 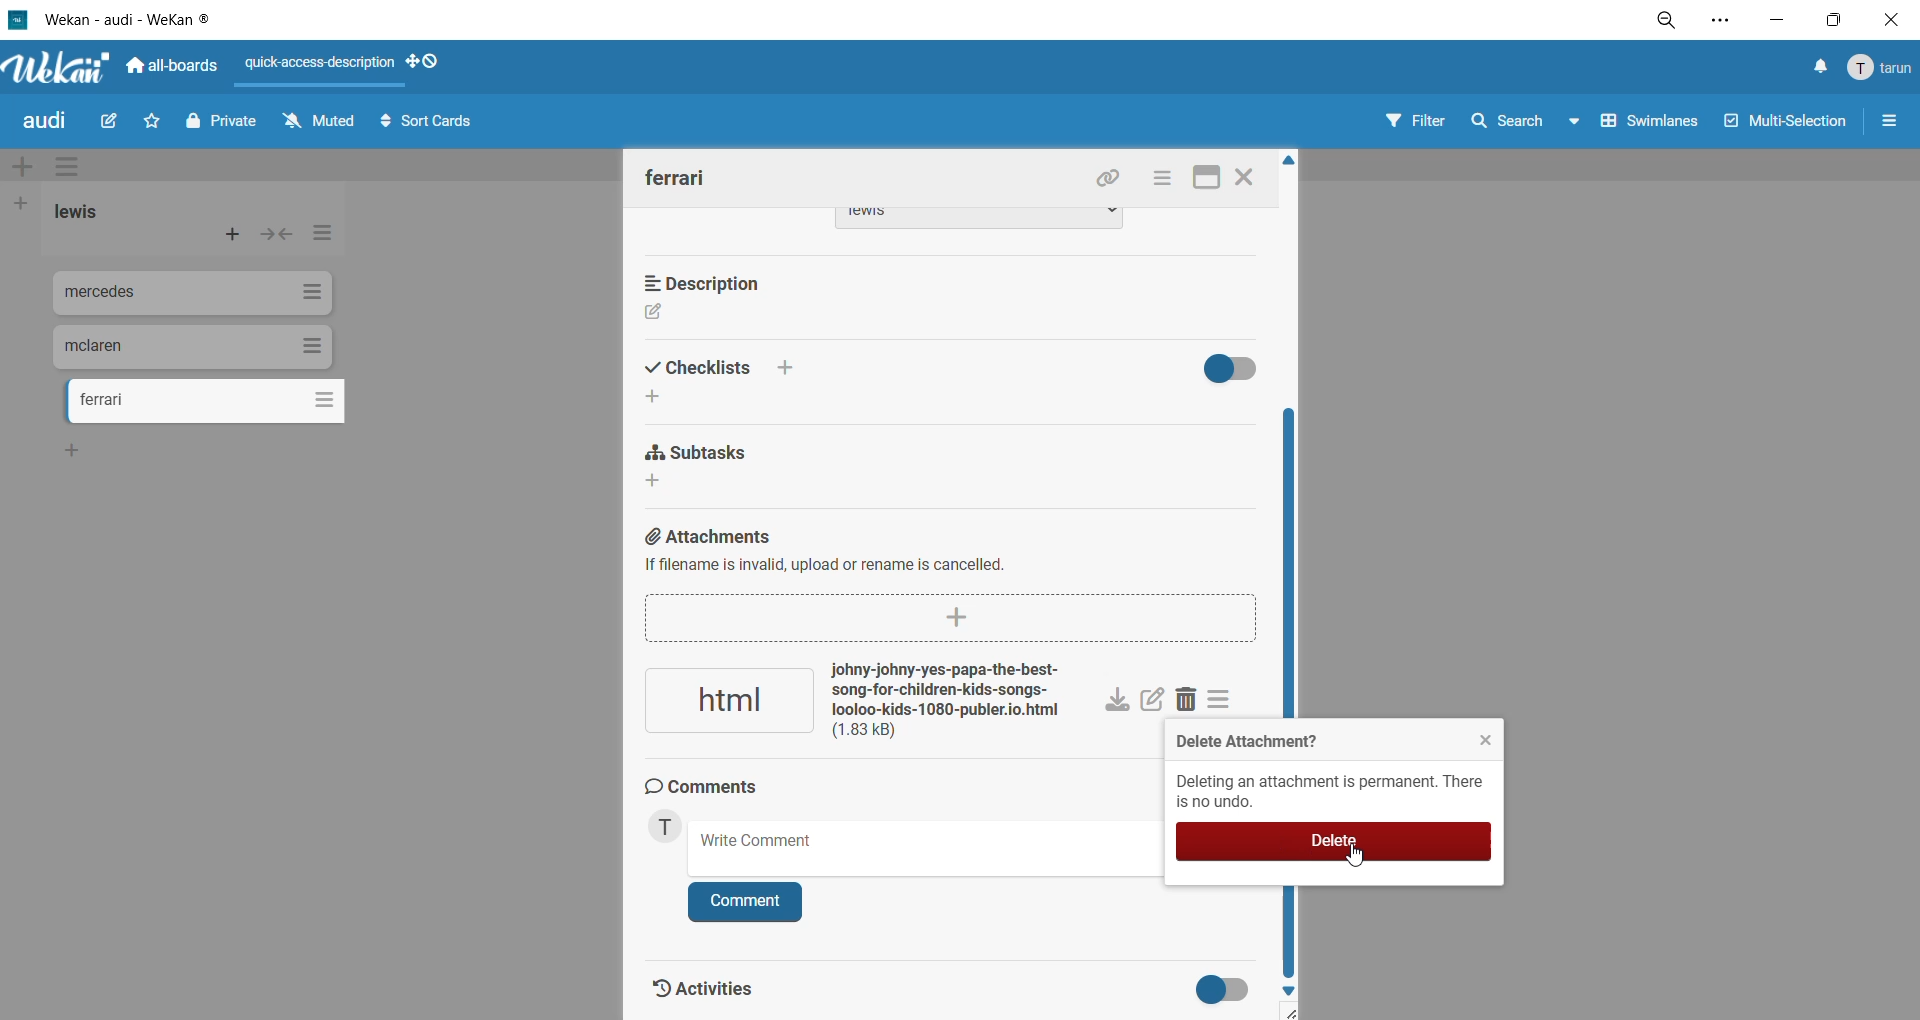 I want to click on delete, so click(x=1192, y=702).